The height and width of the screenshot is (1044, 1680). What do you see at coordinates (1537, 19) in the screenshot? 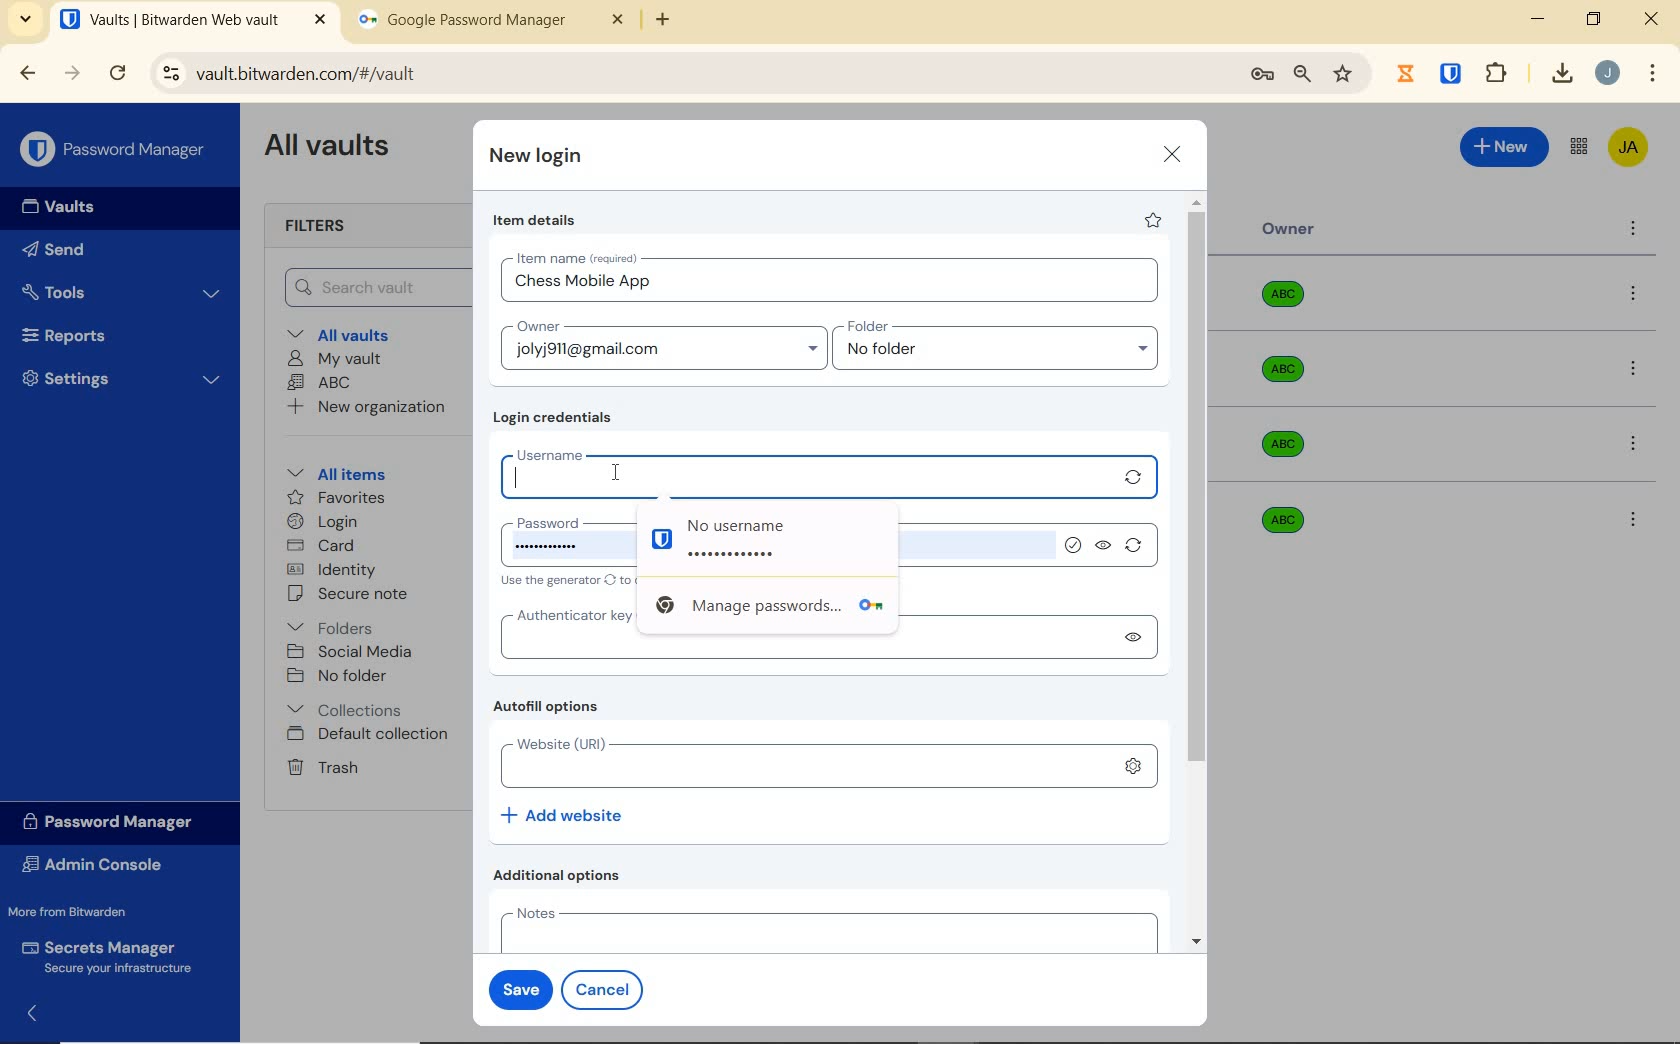
I see `minimize` at bounding box center [1537, 19].